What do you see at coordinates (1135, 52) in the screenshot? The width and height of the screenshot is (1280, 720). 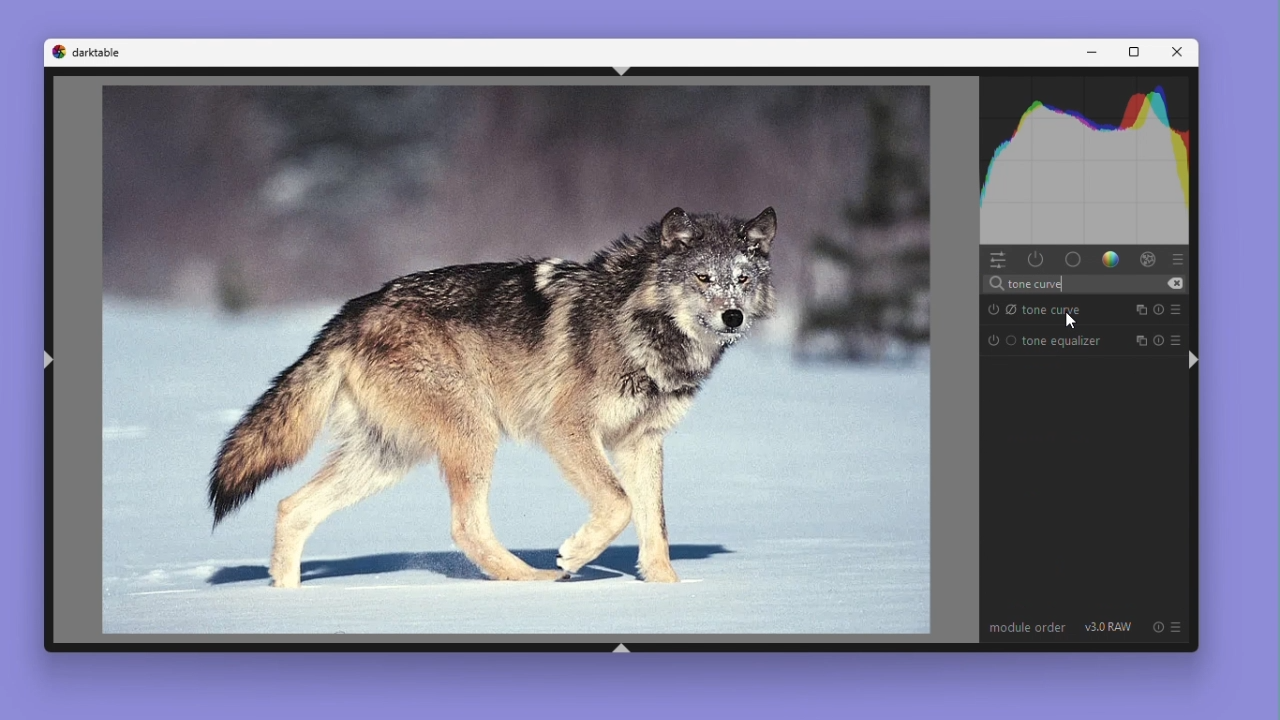 I see `Maximize` at bounding box center [1135, 52].